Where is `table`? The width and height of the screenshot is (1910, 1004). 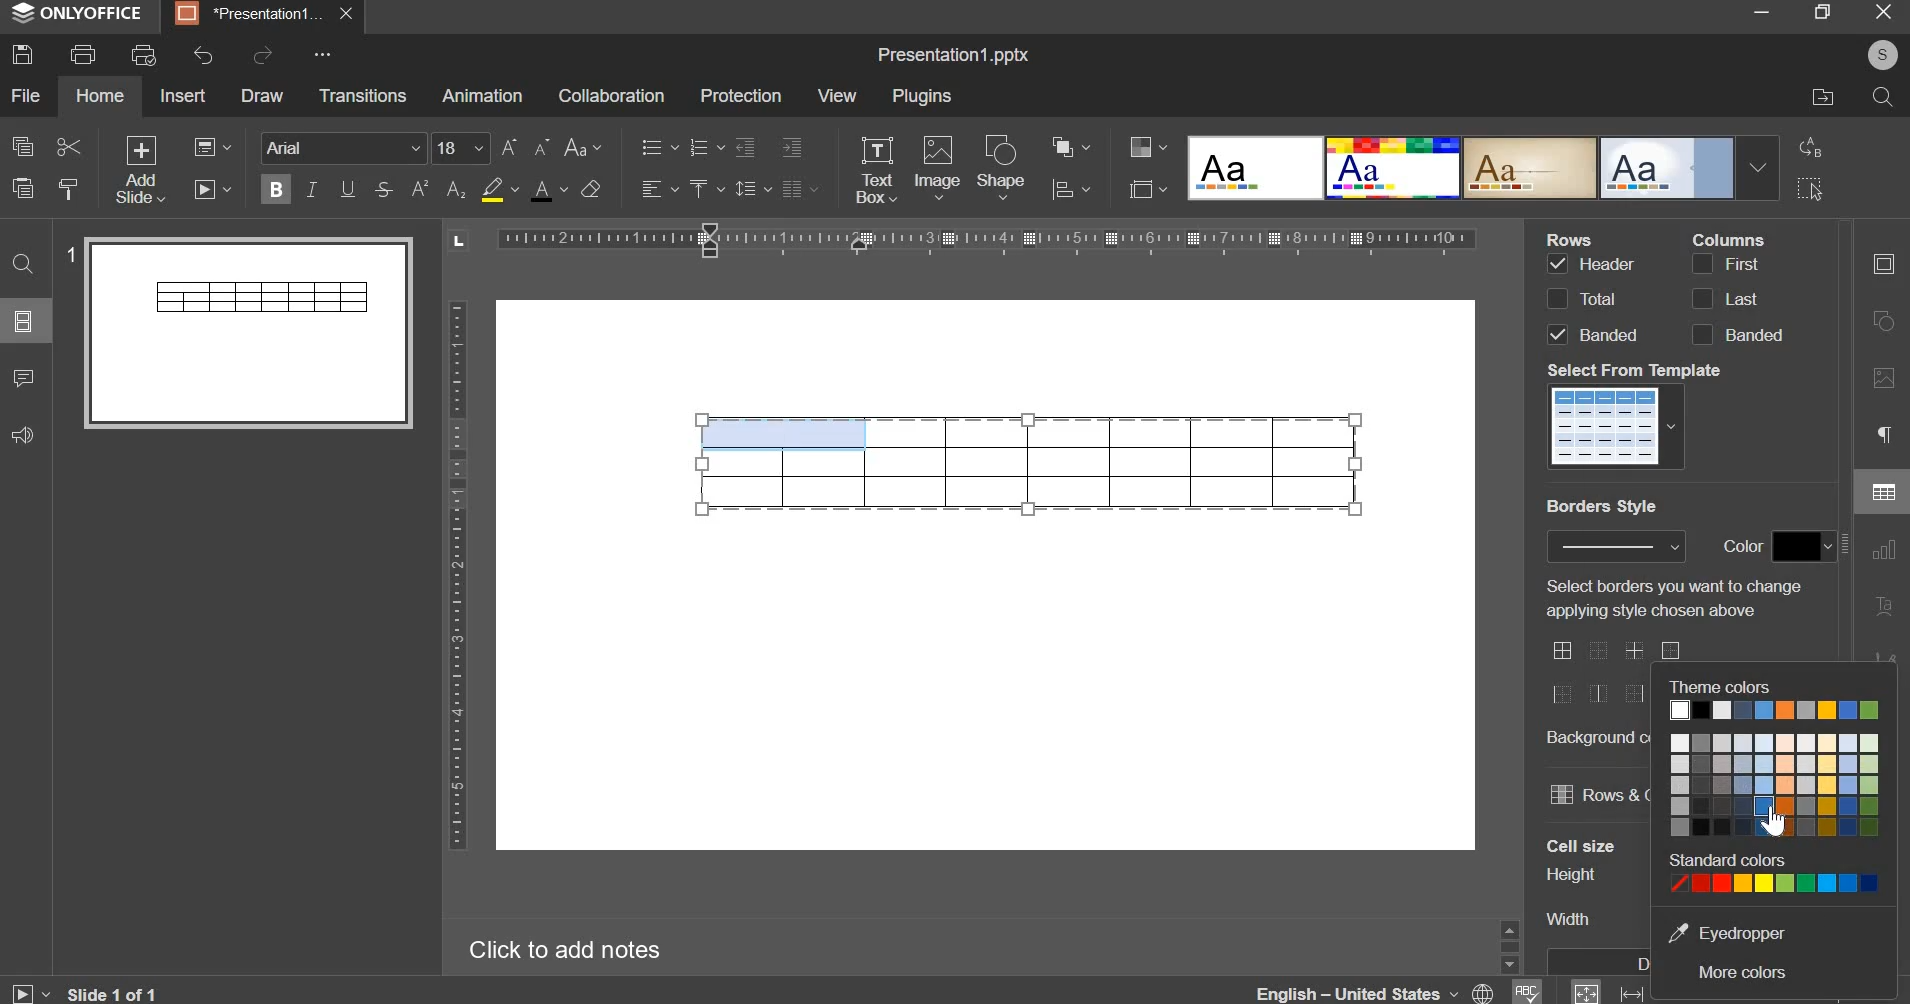 table is located at coordinates (1029, 463).